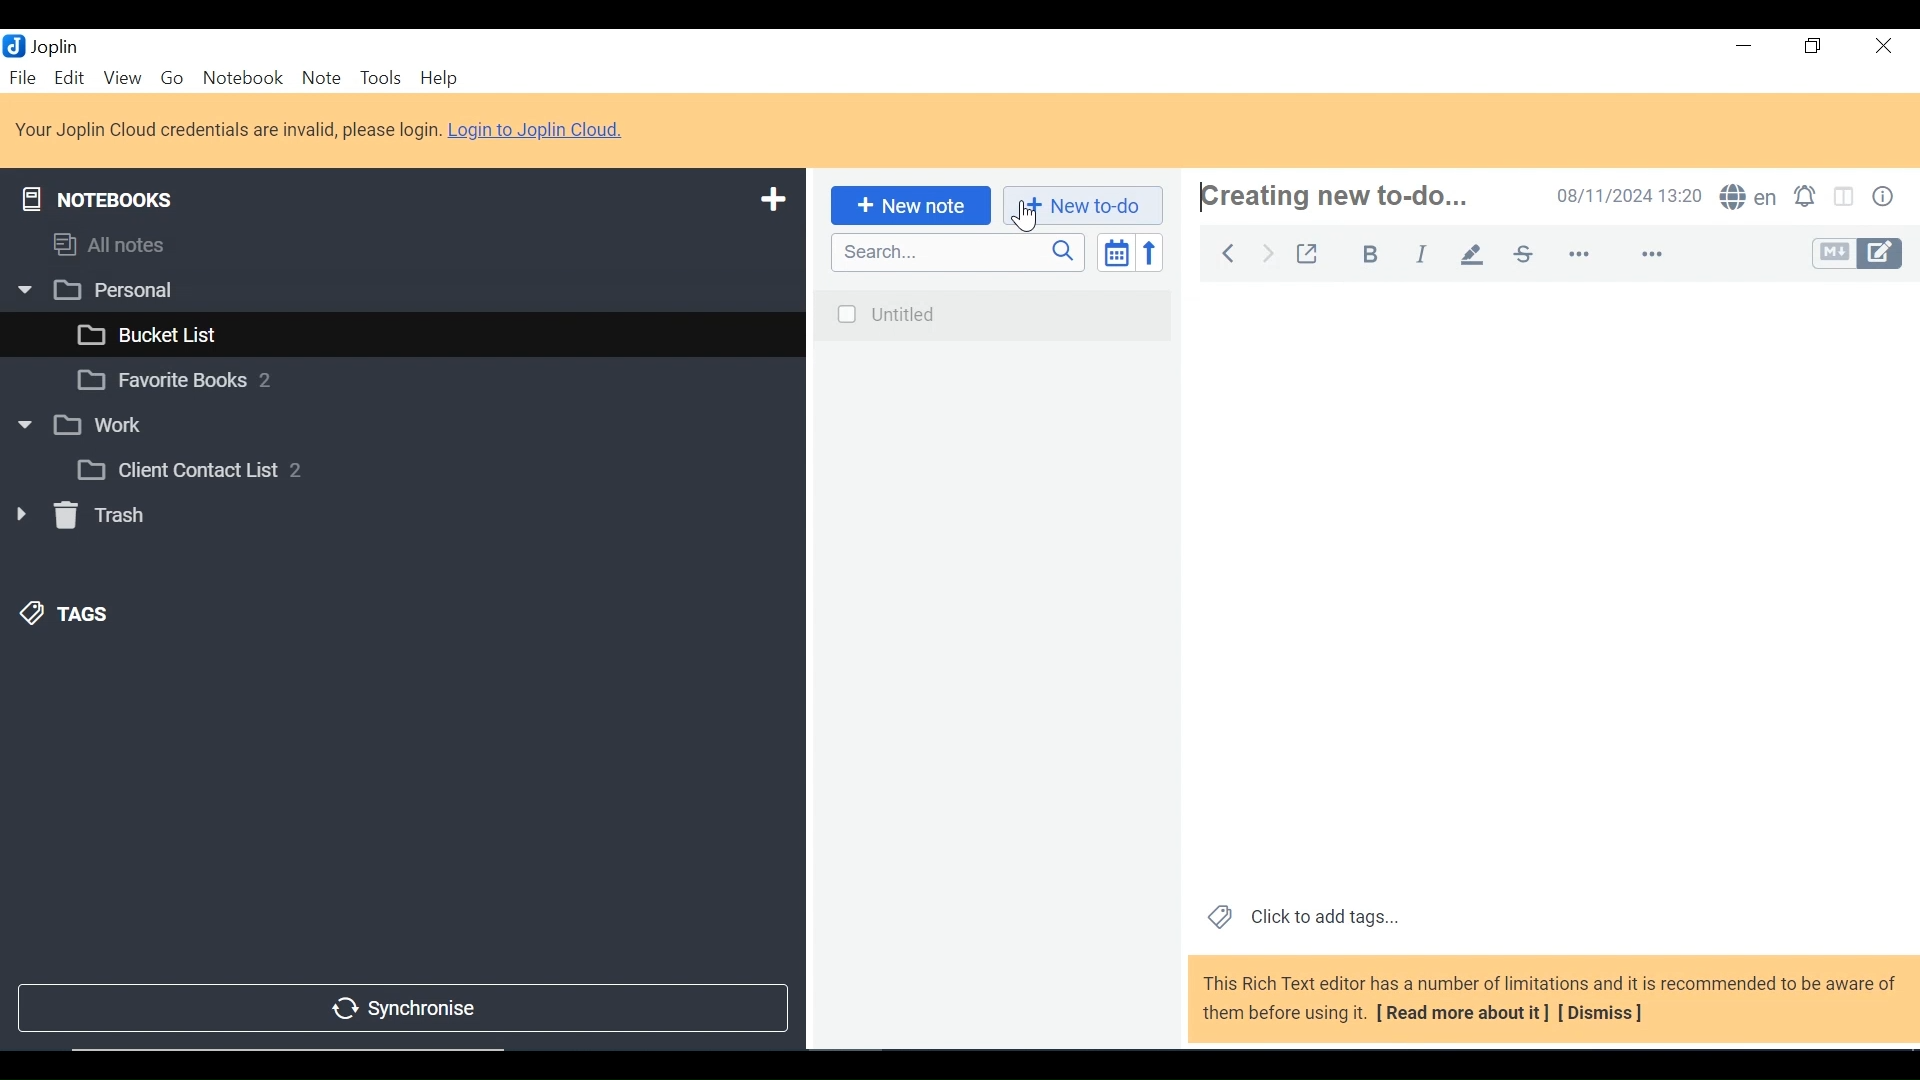  What do you see at coordinates (422, 332) in the screenshot?
I see `Notebook` at bounding box center [422, 332].